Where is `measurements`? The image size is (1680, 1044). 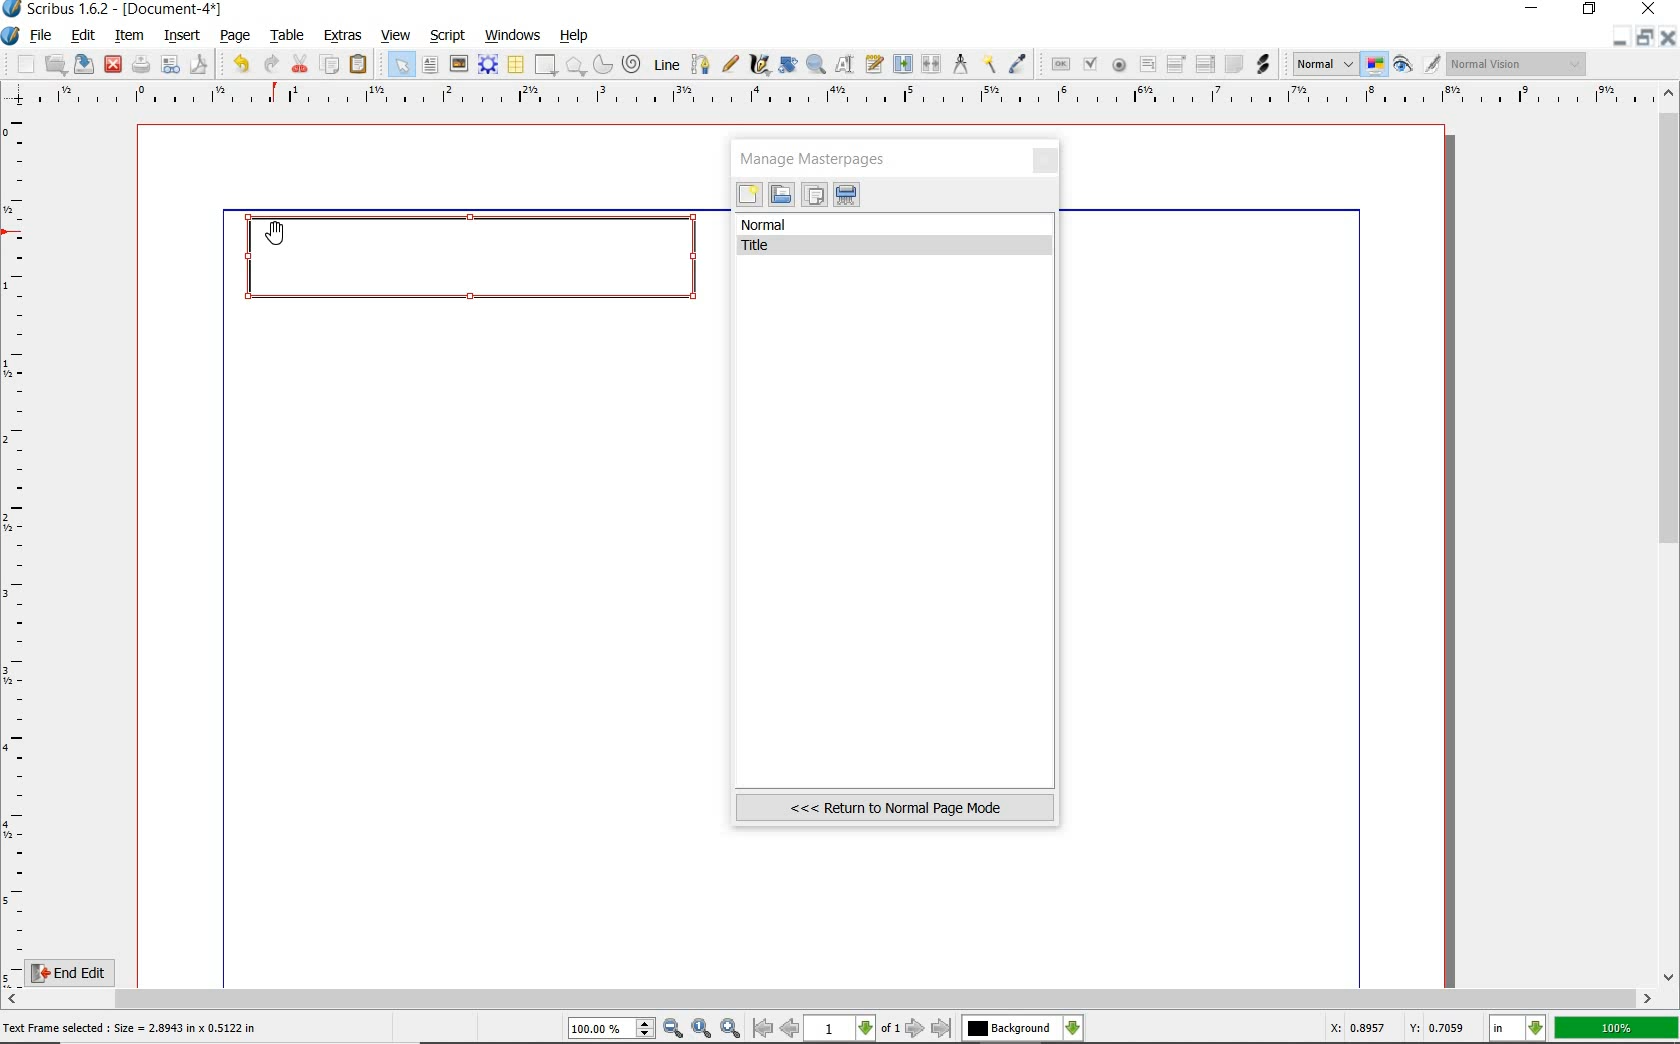
measurements is located at coordinates (961, 65).